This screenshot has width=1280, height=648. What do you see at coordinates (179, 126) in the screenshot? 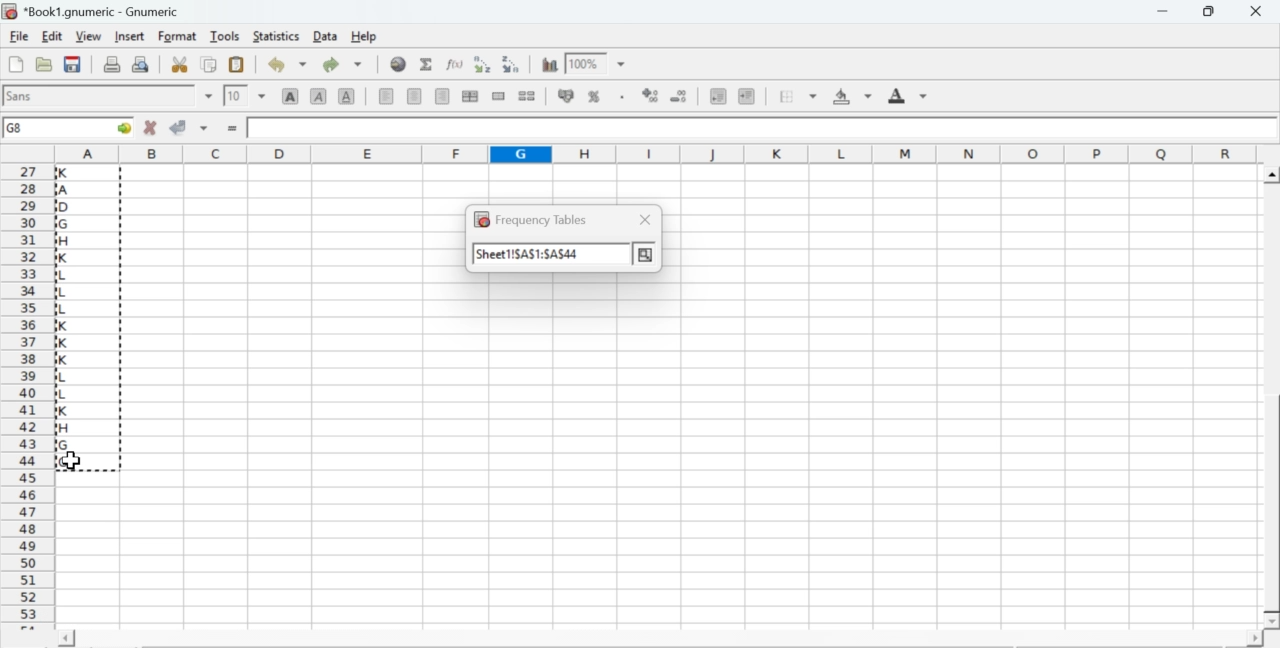
I see `accept changes` at bounding box center [179, 126].